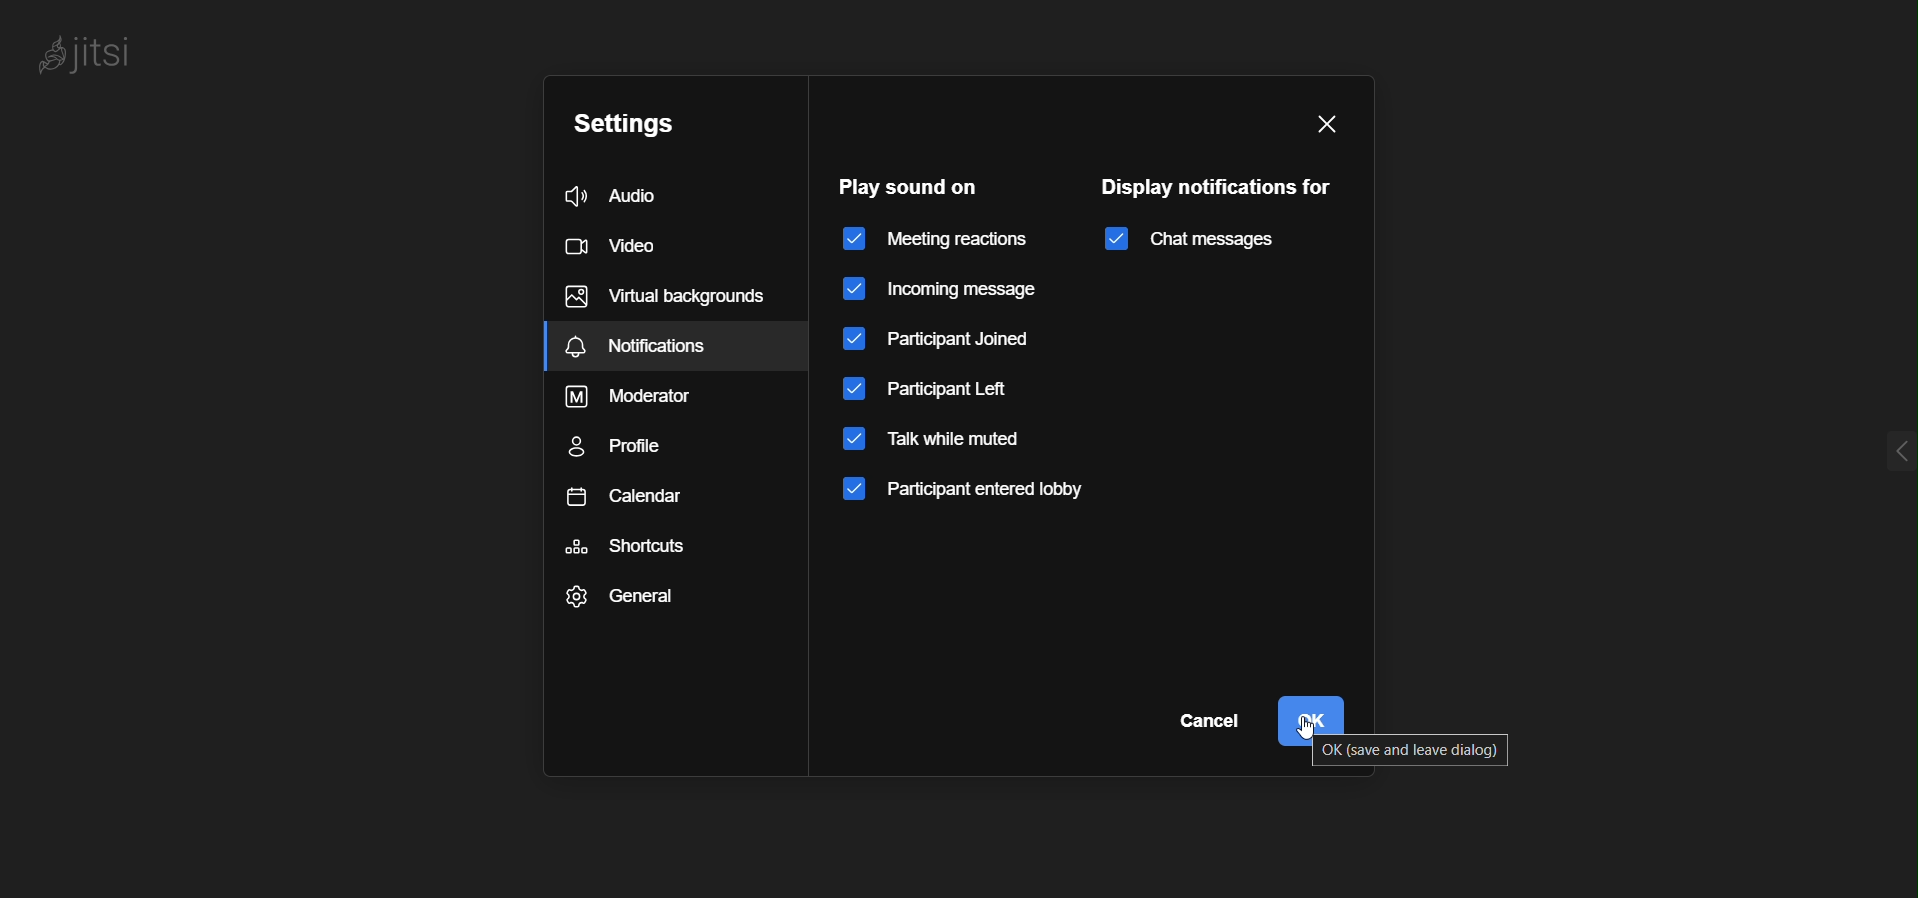 This screenshot has height=898, width=1918. I want to click on incoming message, so click(941, 288).